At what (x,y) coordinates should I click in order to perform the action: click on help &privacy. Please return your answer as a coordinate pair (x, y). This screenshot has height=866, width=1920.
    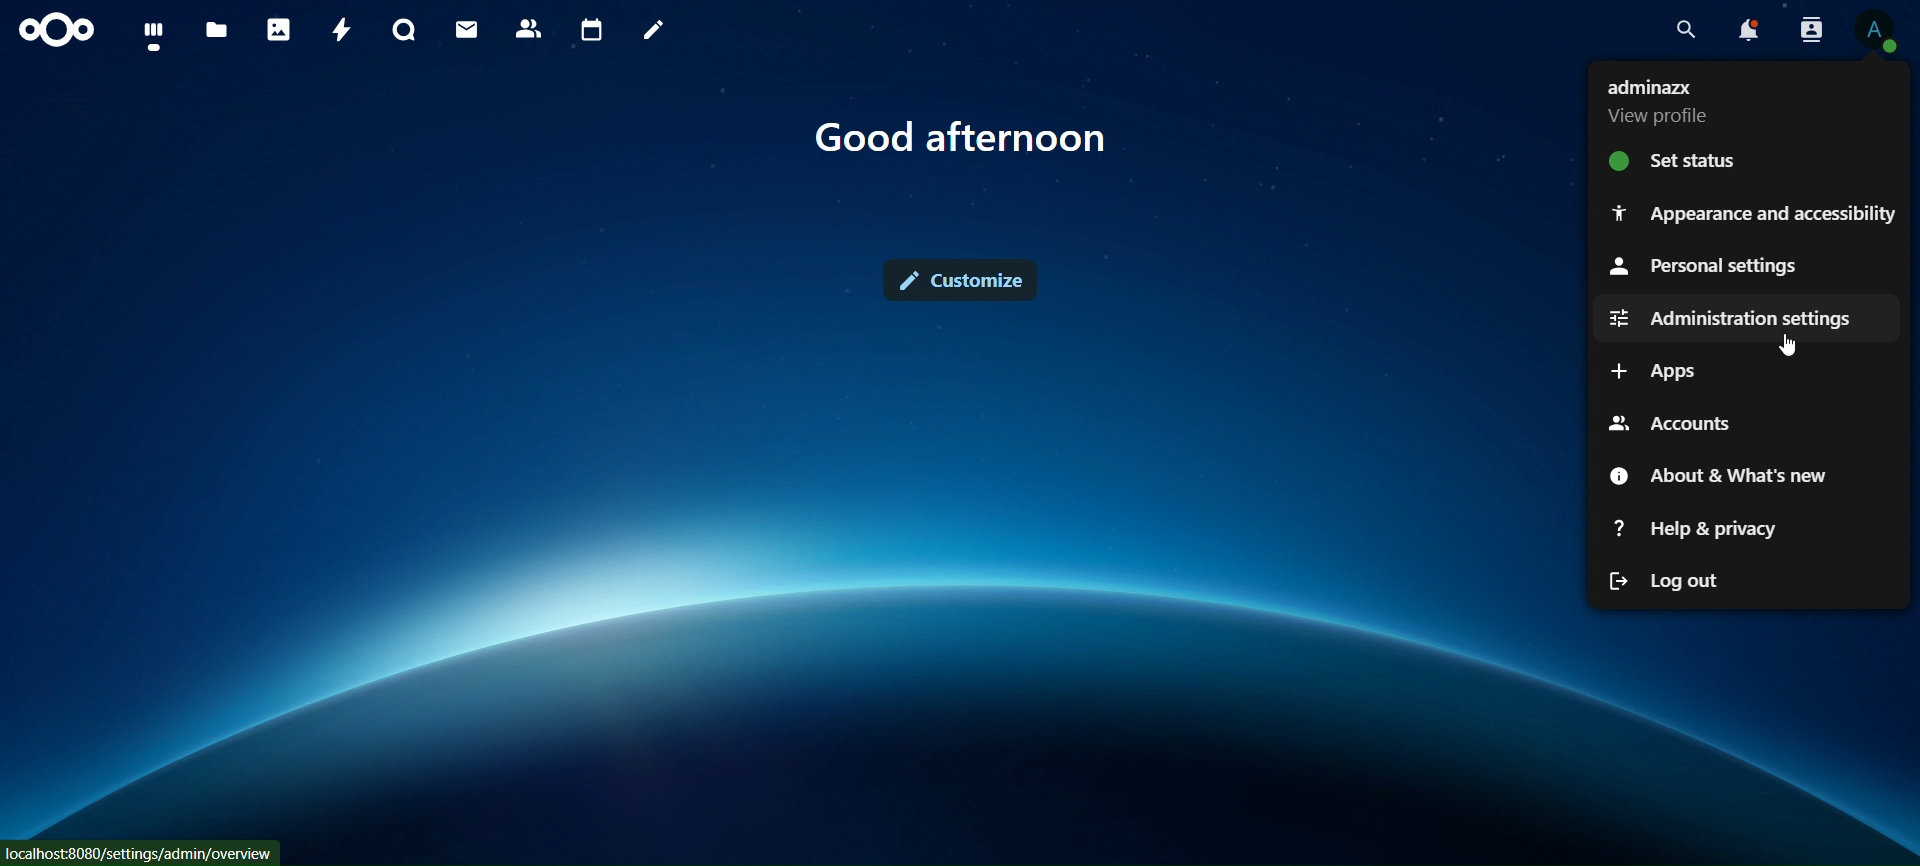
    Looking at the image, I should click on (1699, 531).